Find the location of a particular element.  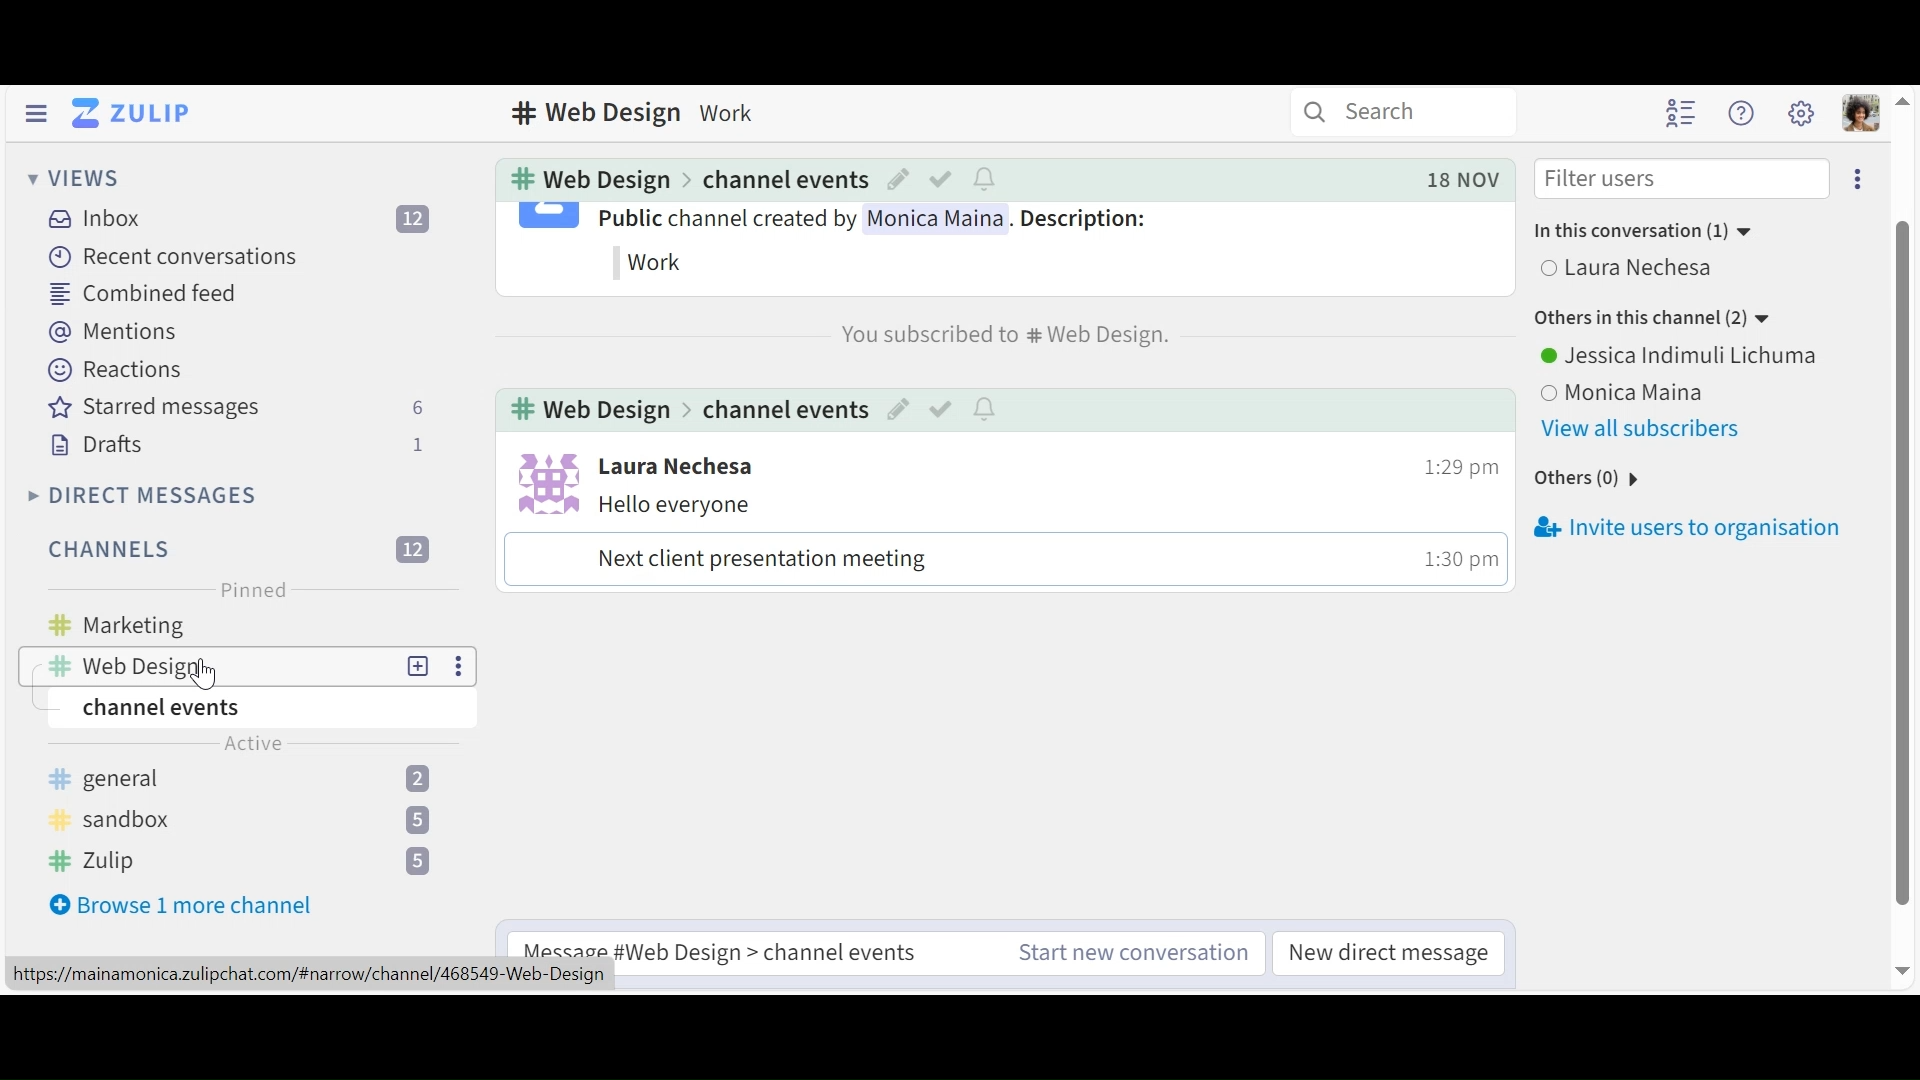

Recent Conversations is located at coordinates (178, 257).